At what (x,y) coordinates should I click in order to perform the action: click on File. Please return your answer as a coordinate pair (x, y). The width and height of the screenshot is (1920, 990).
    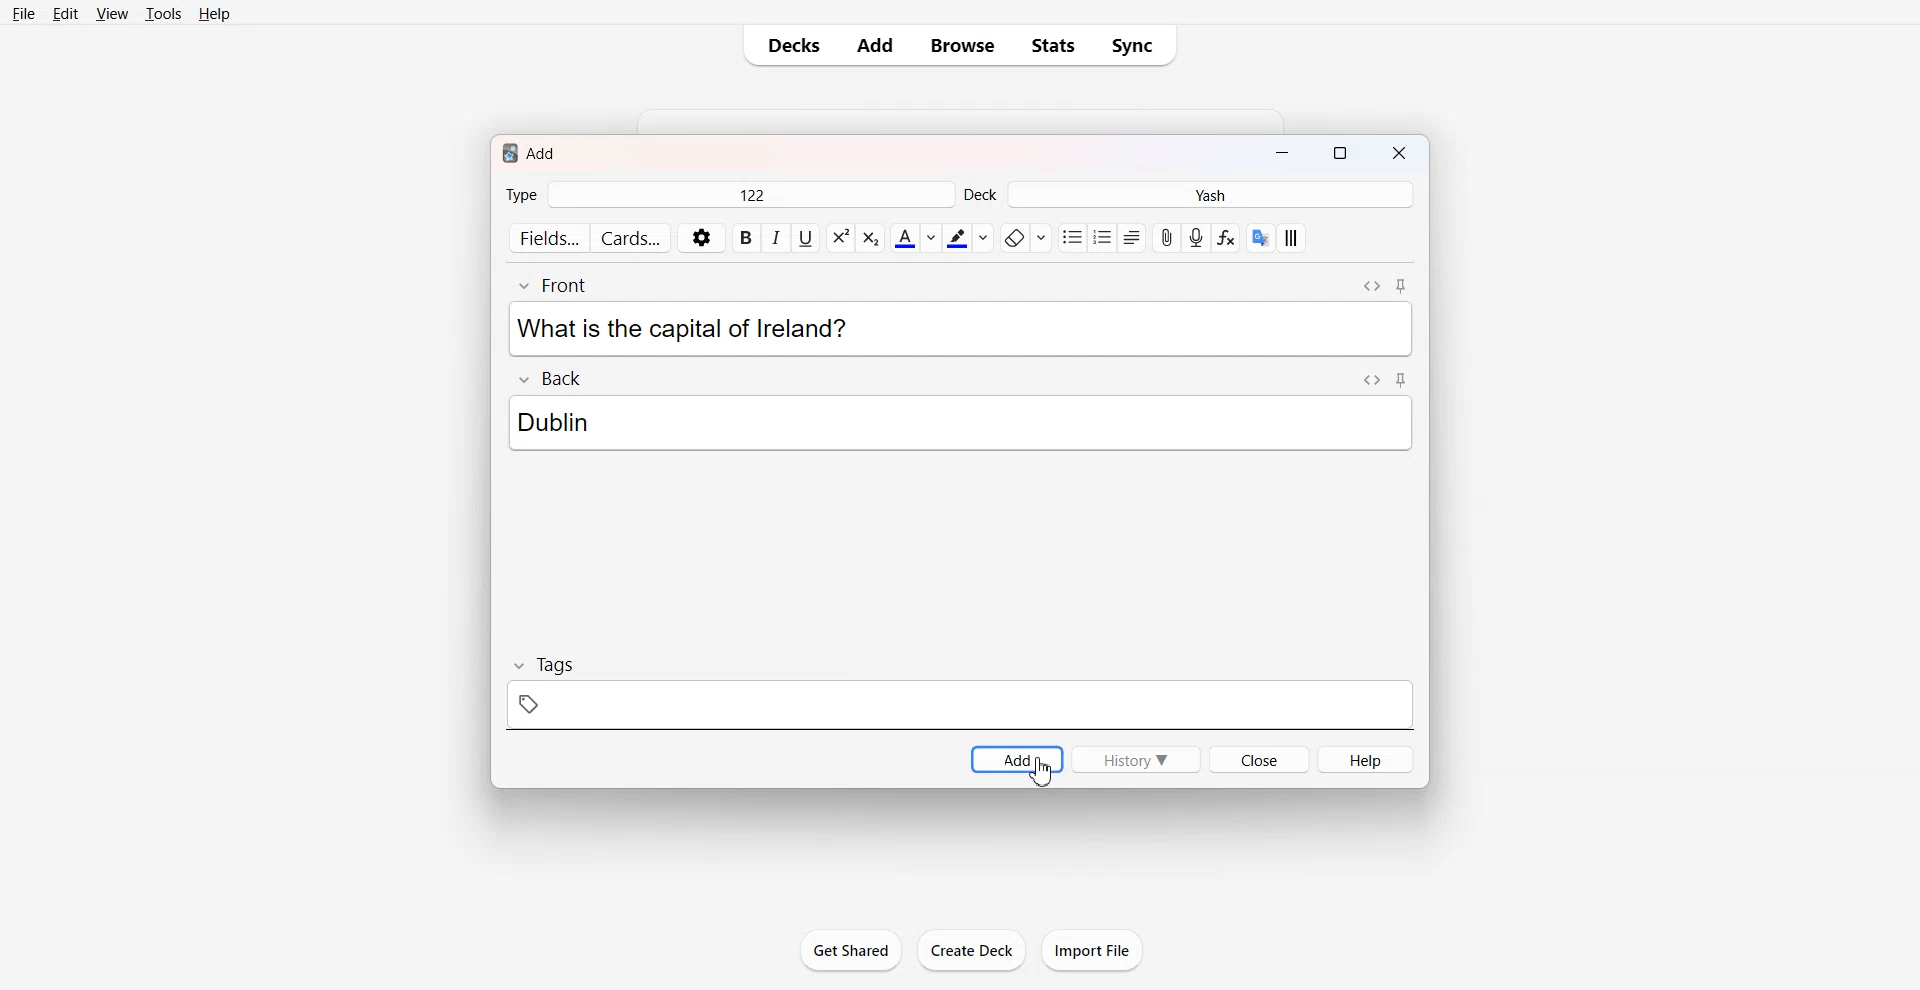
    Looking at the image, I should click on (24, 14).